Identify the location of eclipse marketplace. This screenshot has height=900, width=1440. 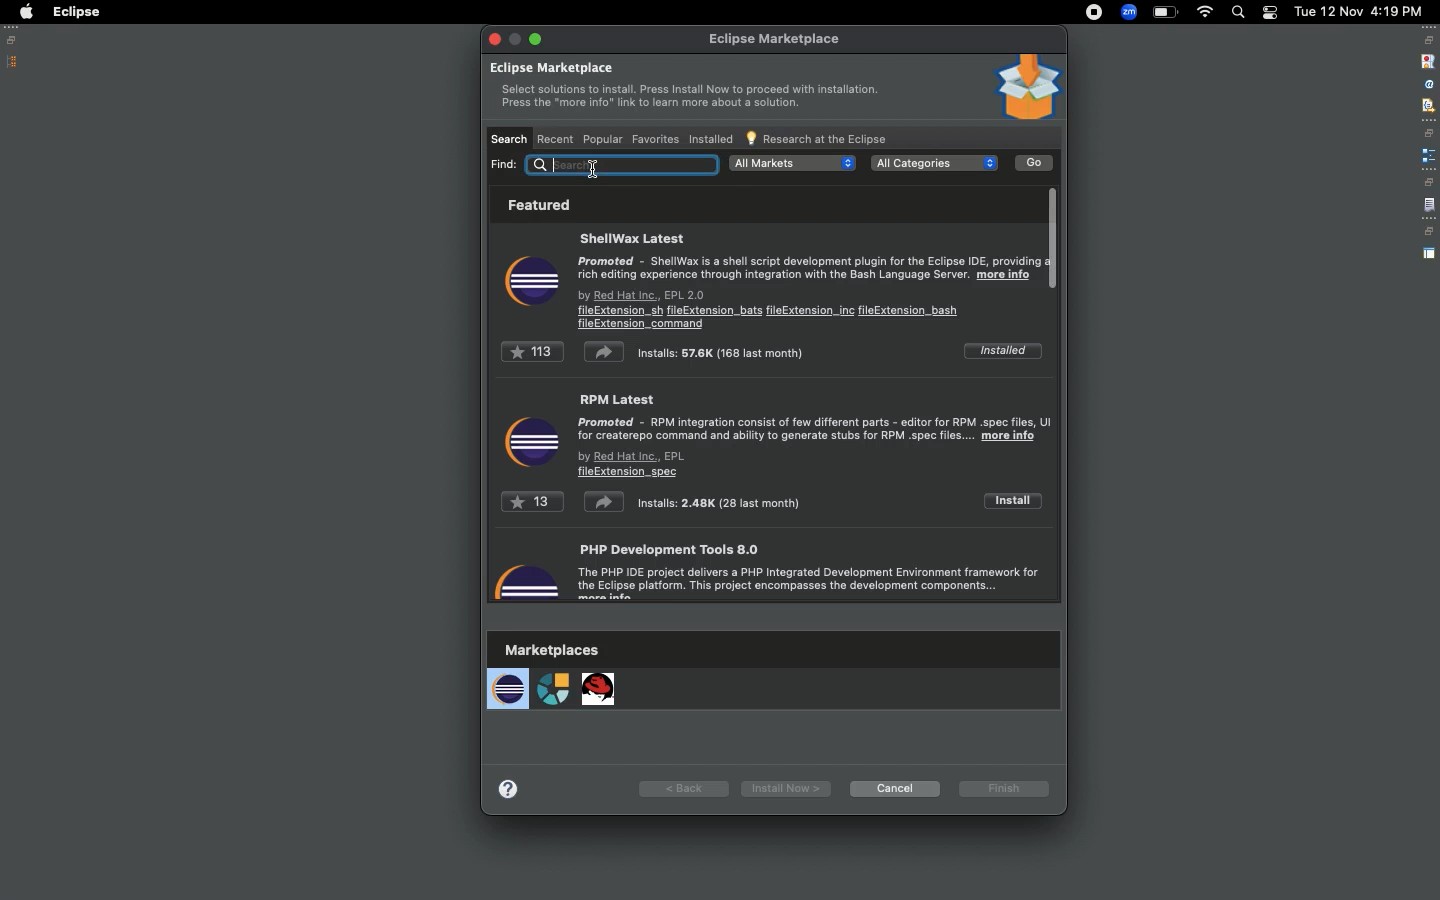
(776, 40).